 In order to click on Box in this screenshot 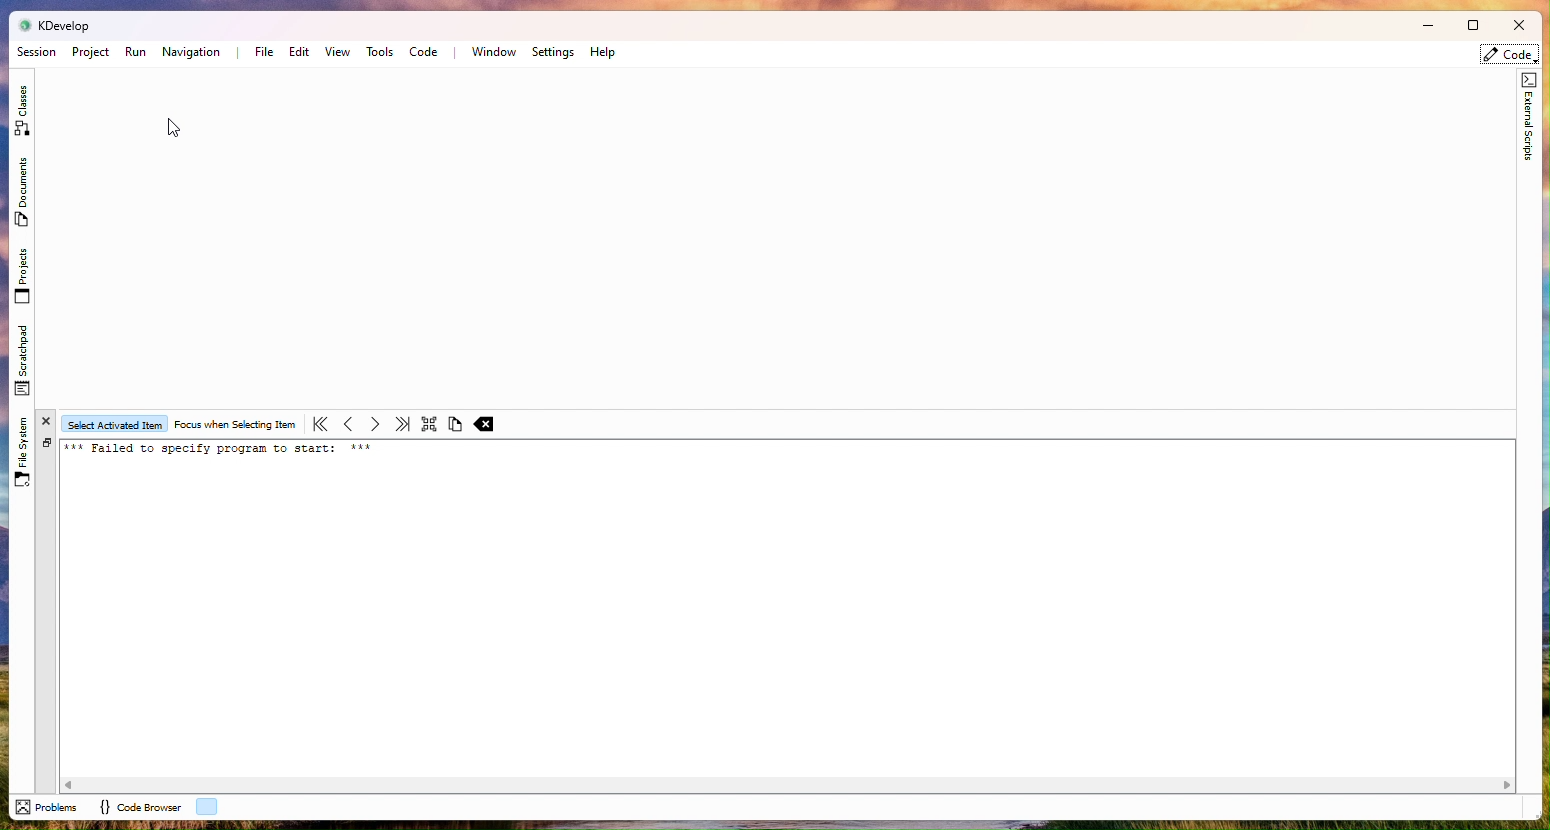, I will do `click(1471, 25)`.